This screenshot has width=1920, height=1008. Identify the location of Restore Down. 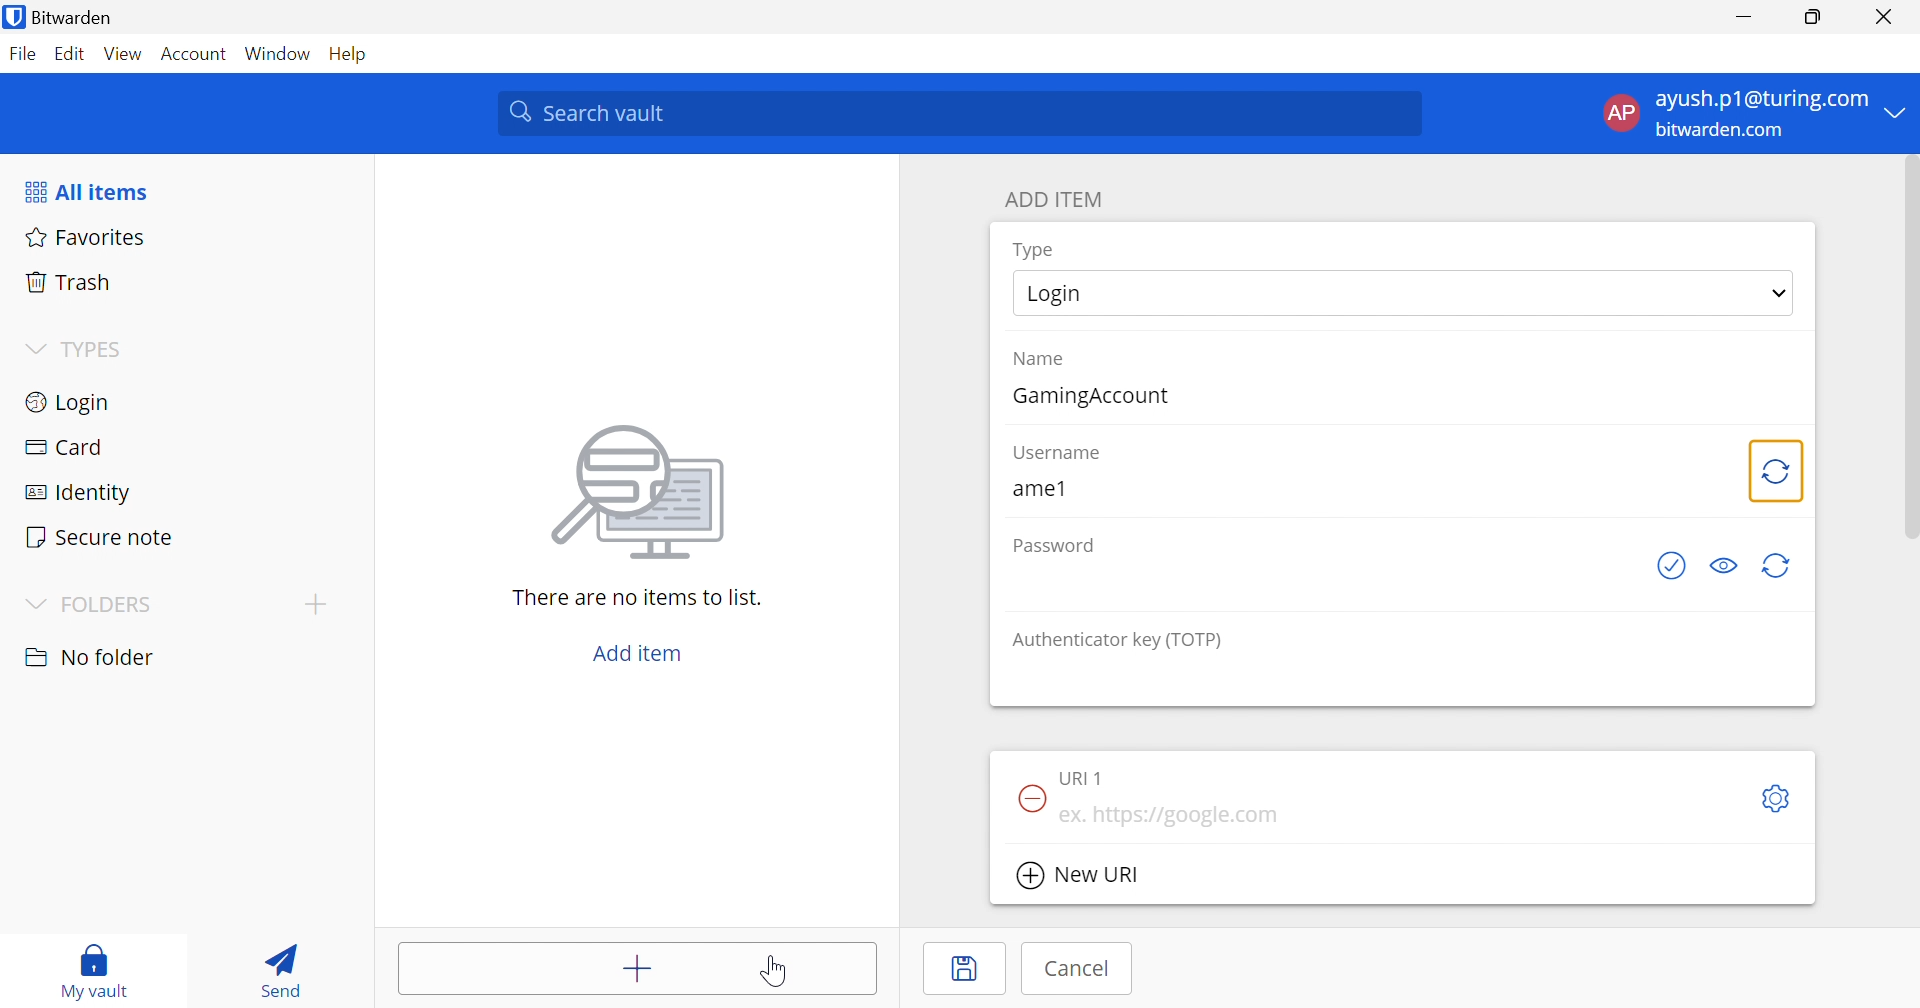
(1815, 18).